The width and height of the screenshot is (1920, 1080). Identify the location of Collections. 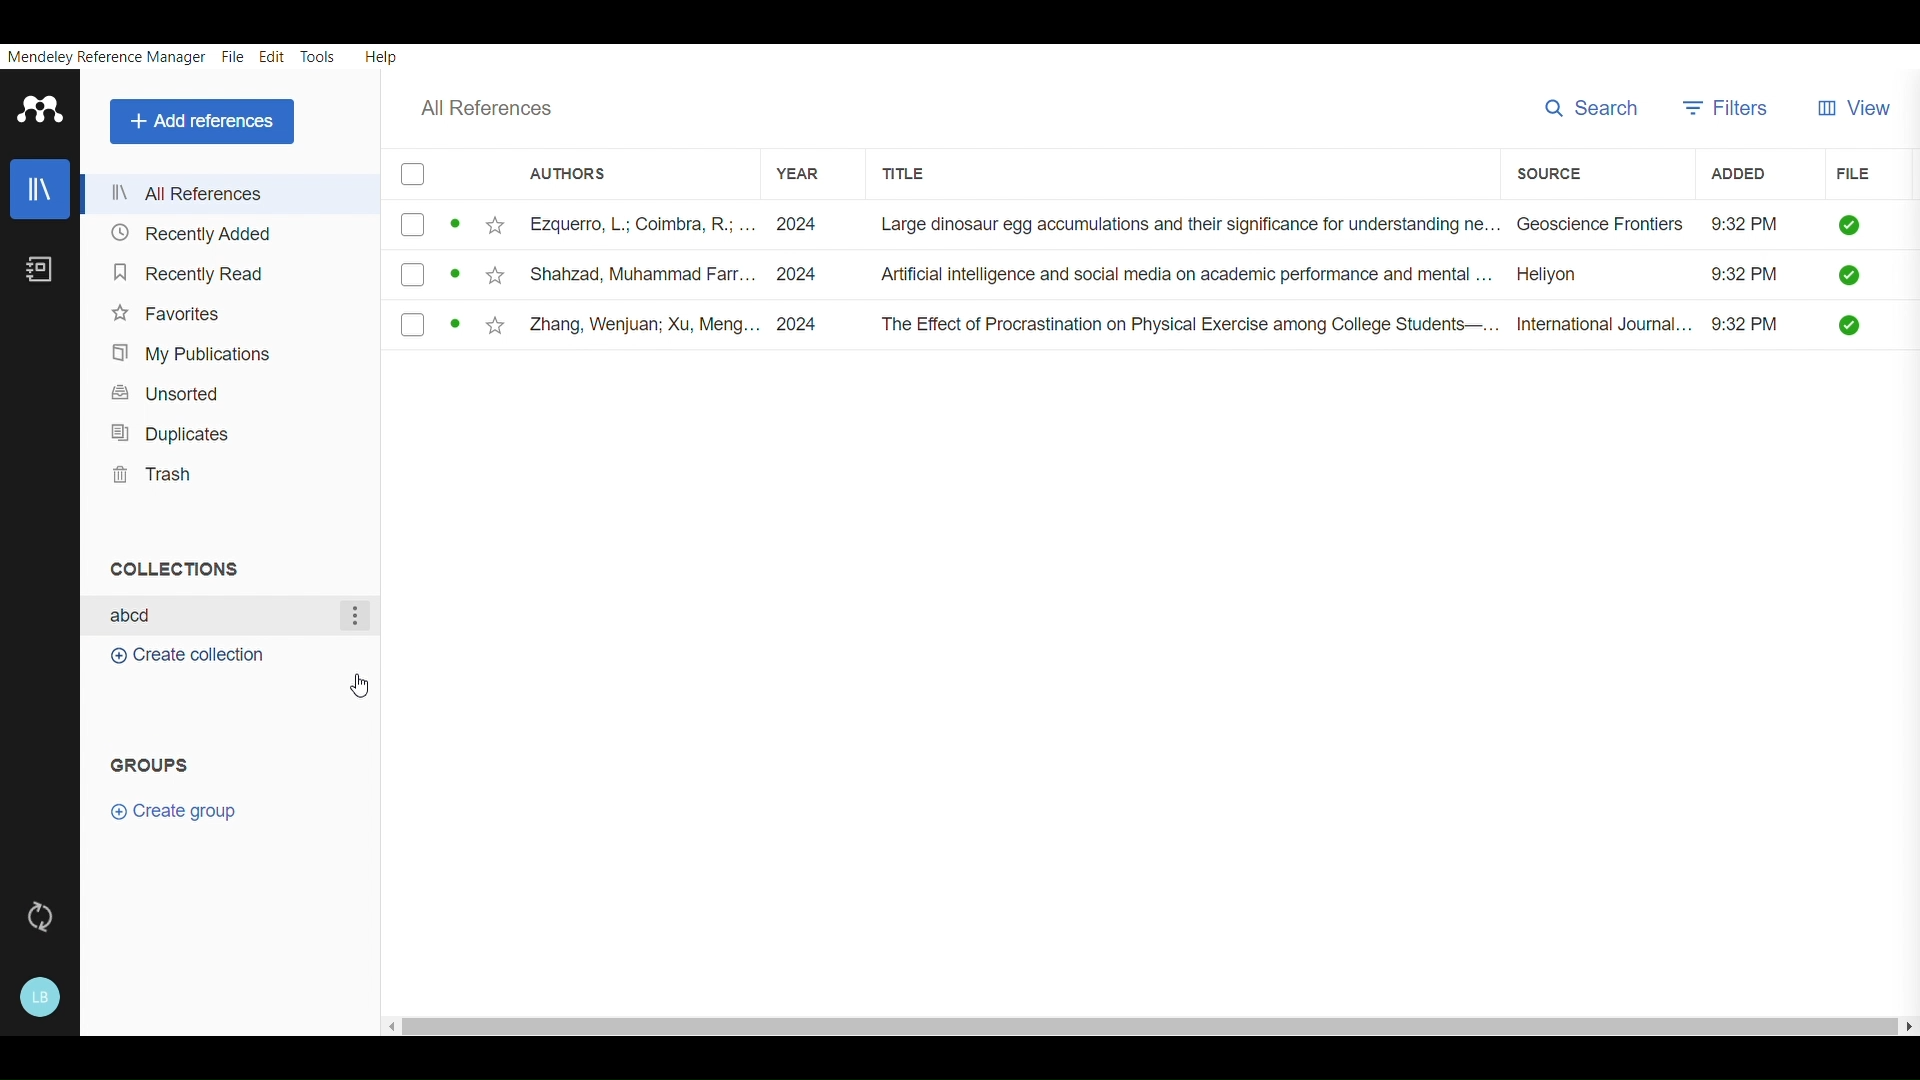
(184, 566).